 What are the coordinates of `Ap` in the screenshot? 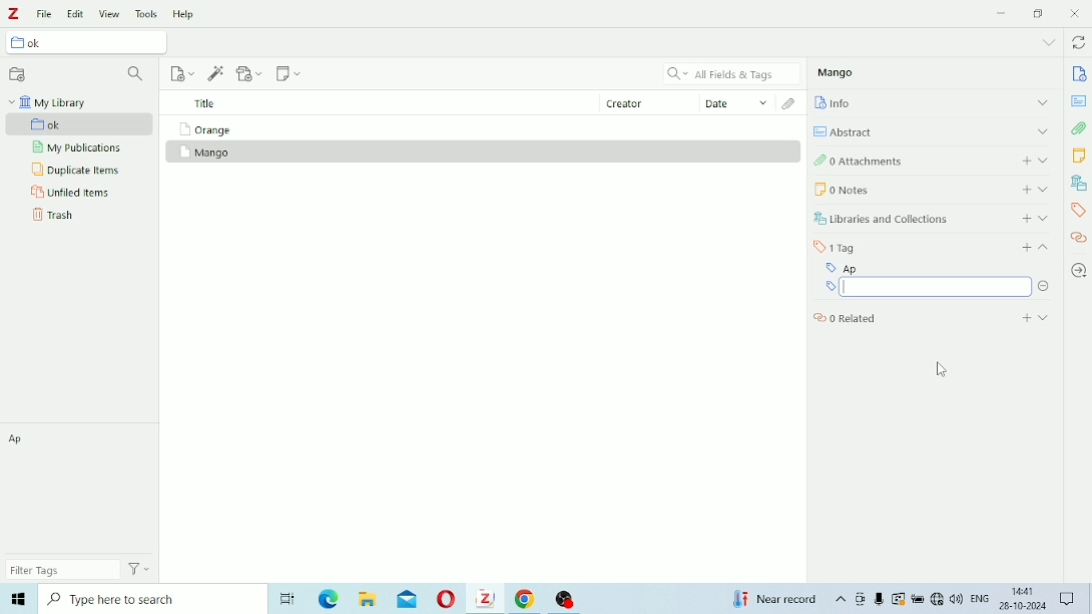 It's located at (928, 265).